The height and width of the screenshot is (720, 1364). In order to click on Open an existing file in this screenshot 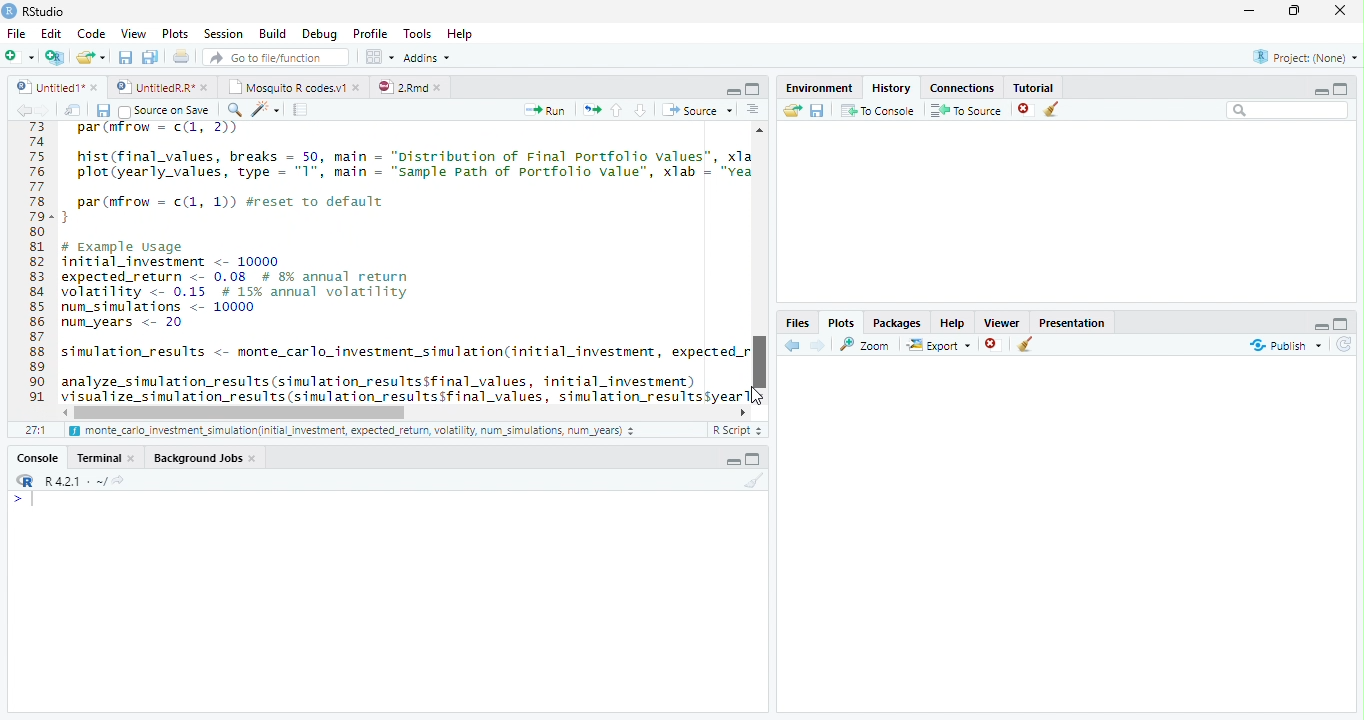, I will do `click(91, 56)`.